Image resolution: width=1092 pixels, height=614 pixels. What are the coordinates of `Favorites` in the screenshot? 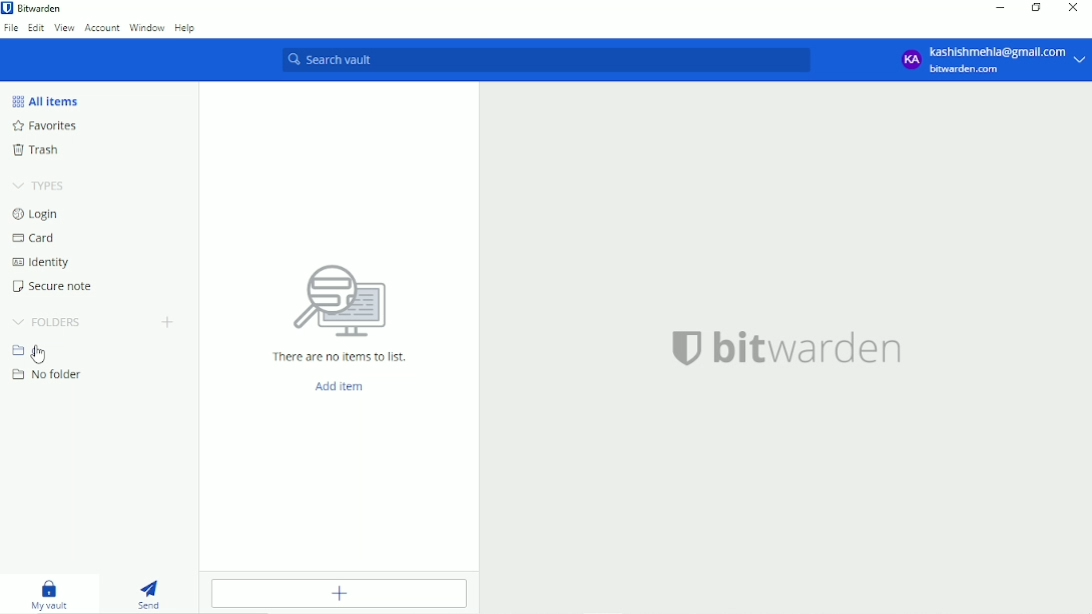 It's located at (43, 126).